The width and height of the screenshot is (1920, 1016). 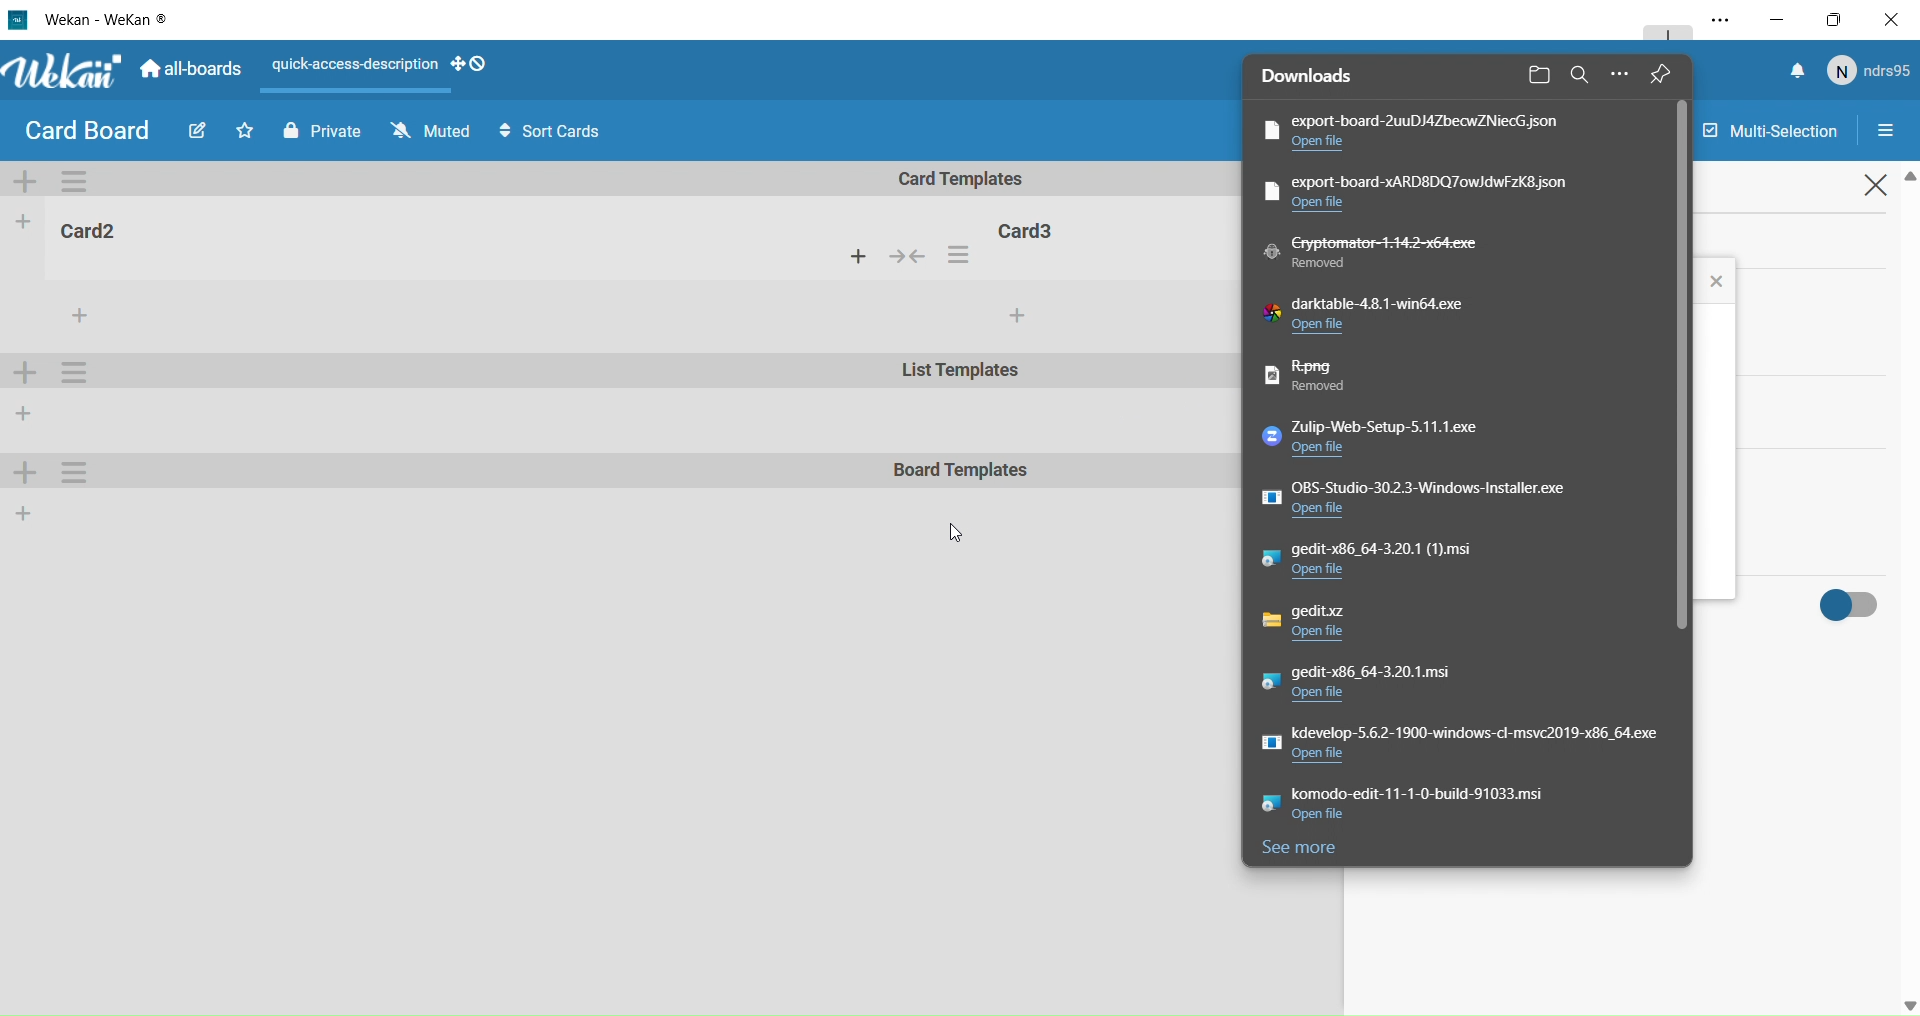 What do you see at coordinates (1623, 75) in the screenshot?
I see `more options` at bounding box center [1623, 75].